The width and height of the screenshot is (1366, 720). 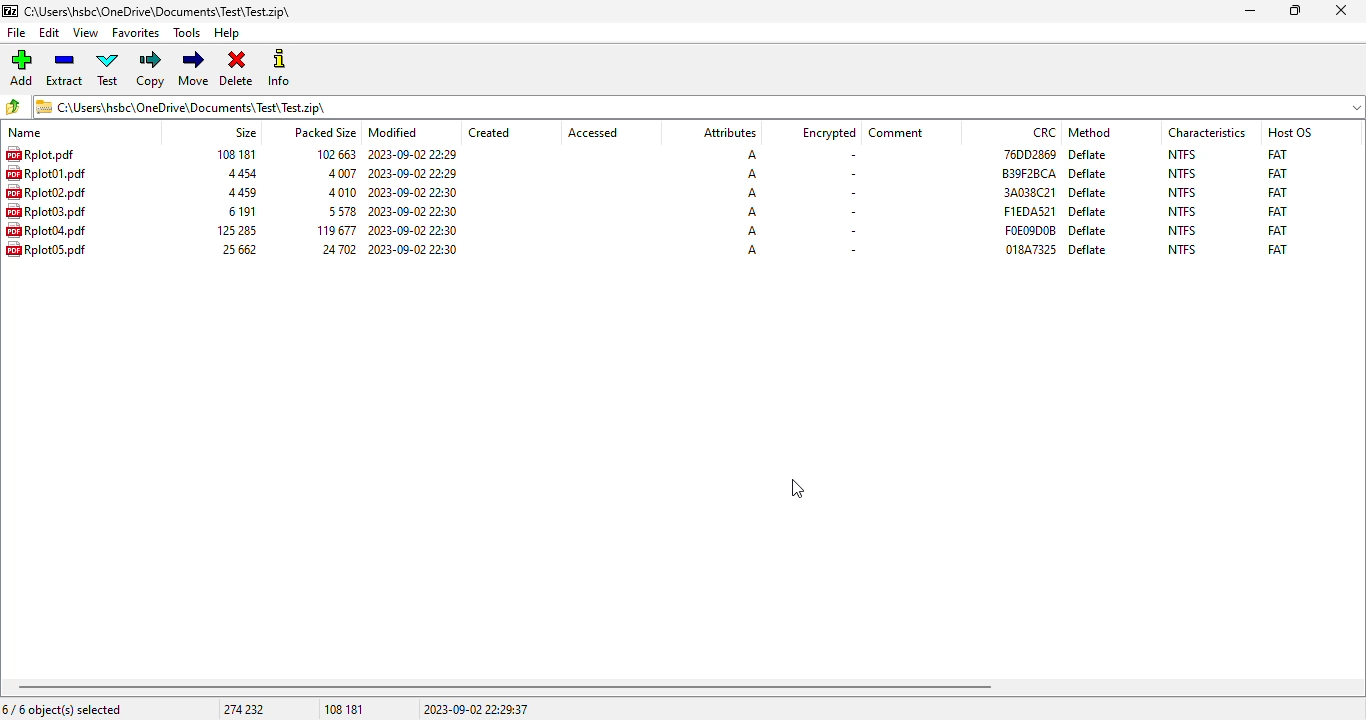 I want to click on modified date & time, so click(x=413, y=173).